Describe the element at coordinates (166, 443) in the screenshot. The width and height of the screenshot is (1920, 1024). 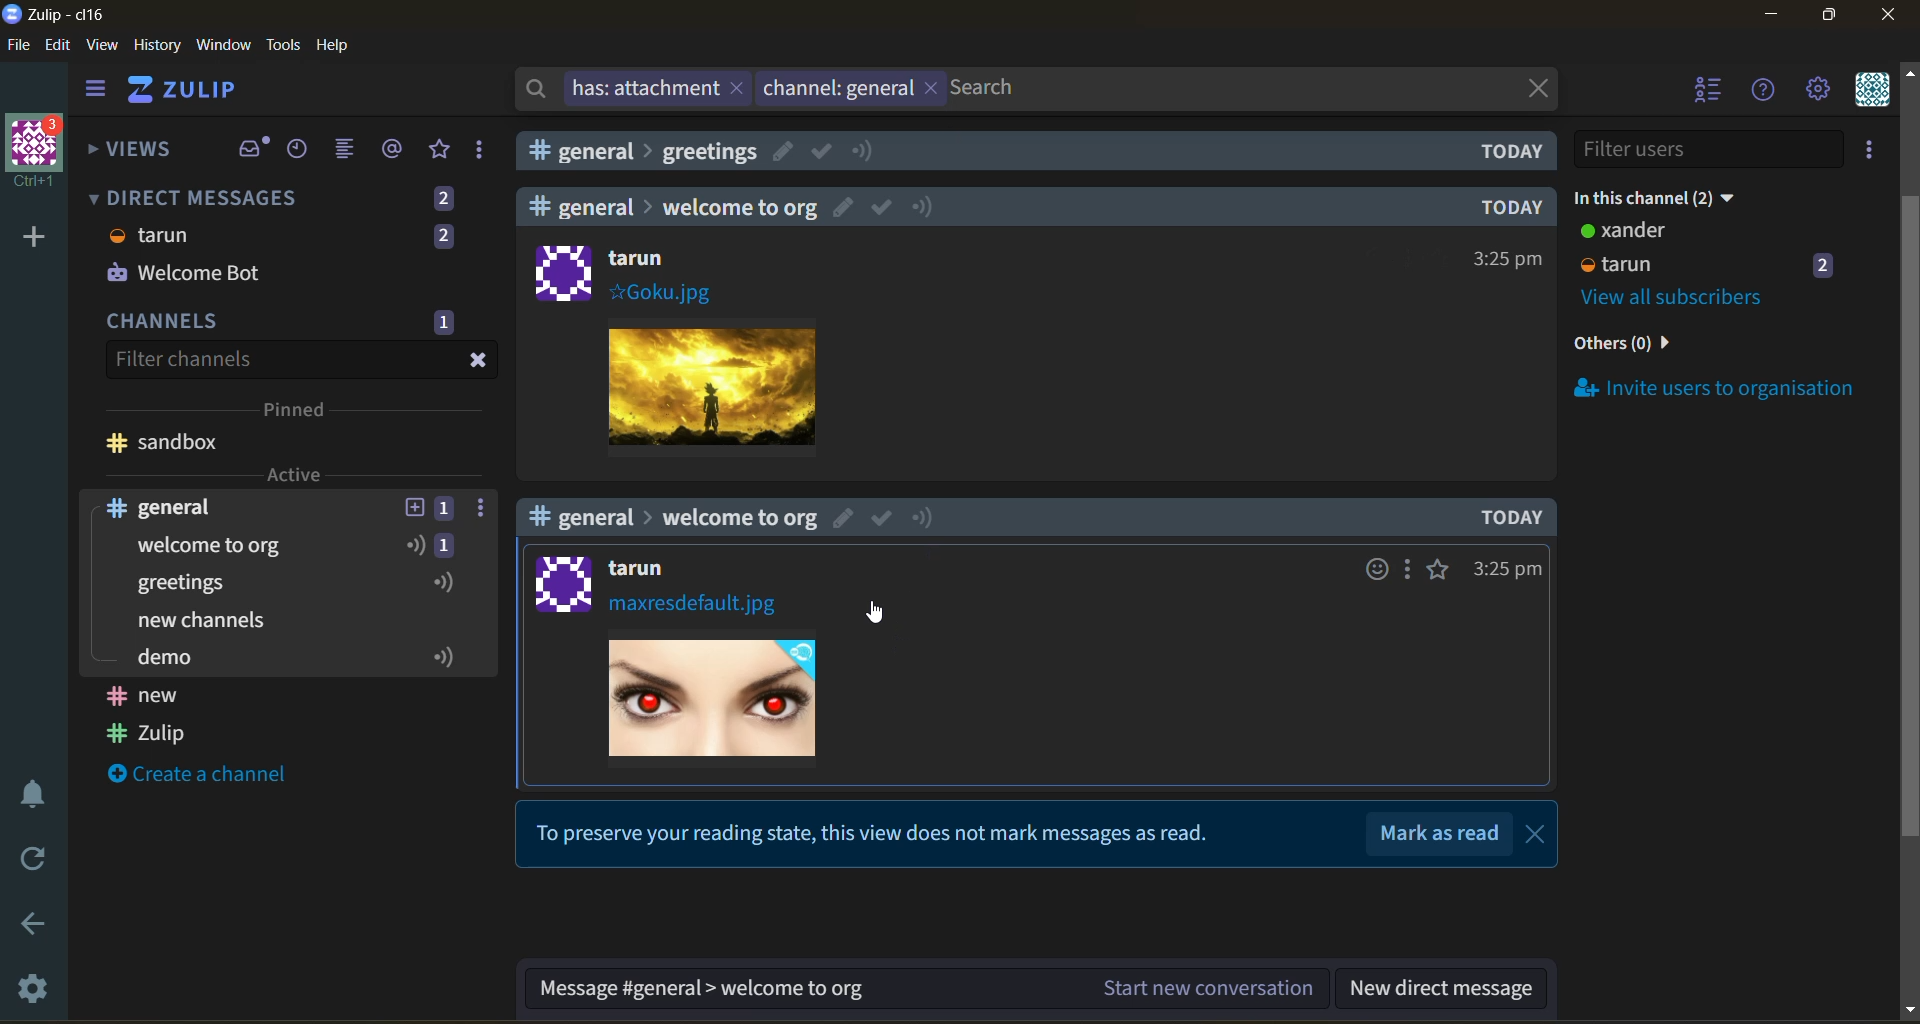
I see `# sandbox` at that location.